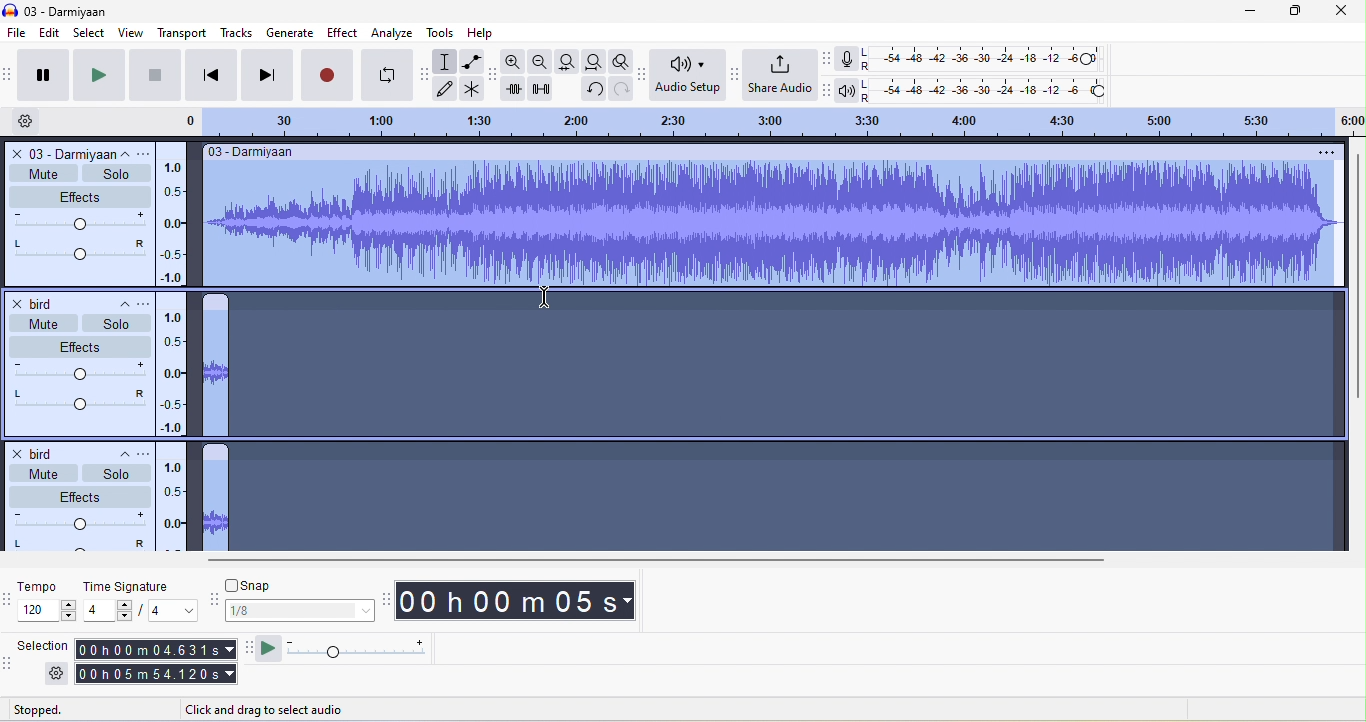 The image size is (1366, 722). Describe the element at coordinates (116, 472) in the screenshot. I see `solo` at that location.